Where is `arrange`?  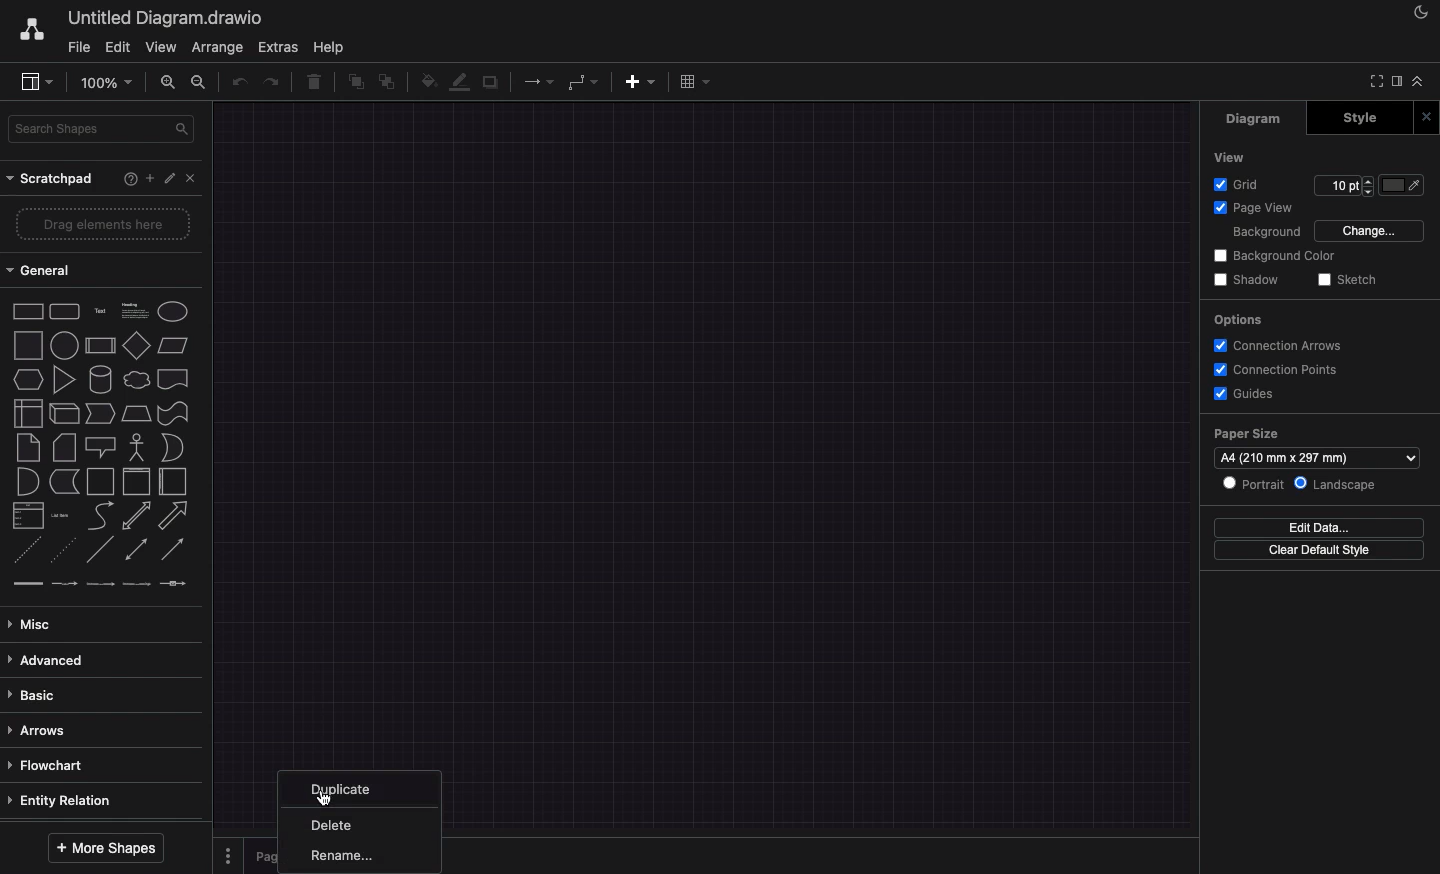 arrange is located at coordinates (217, 47).